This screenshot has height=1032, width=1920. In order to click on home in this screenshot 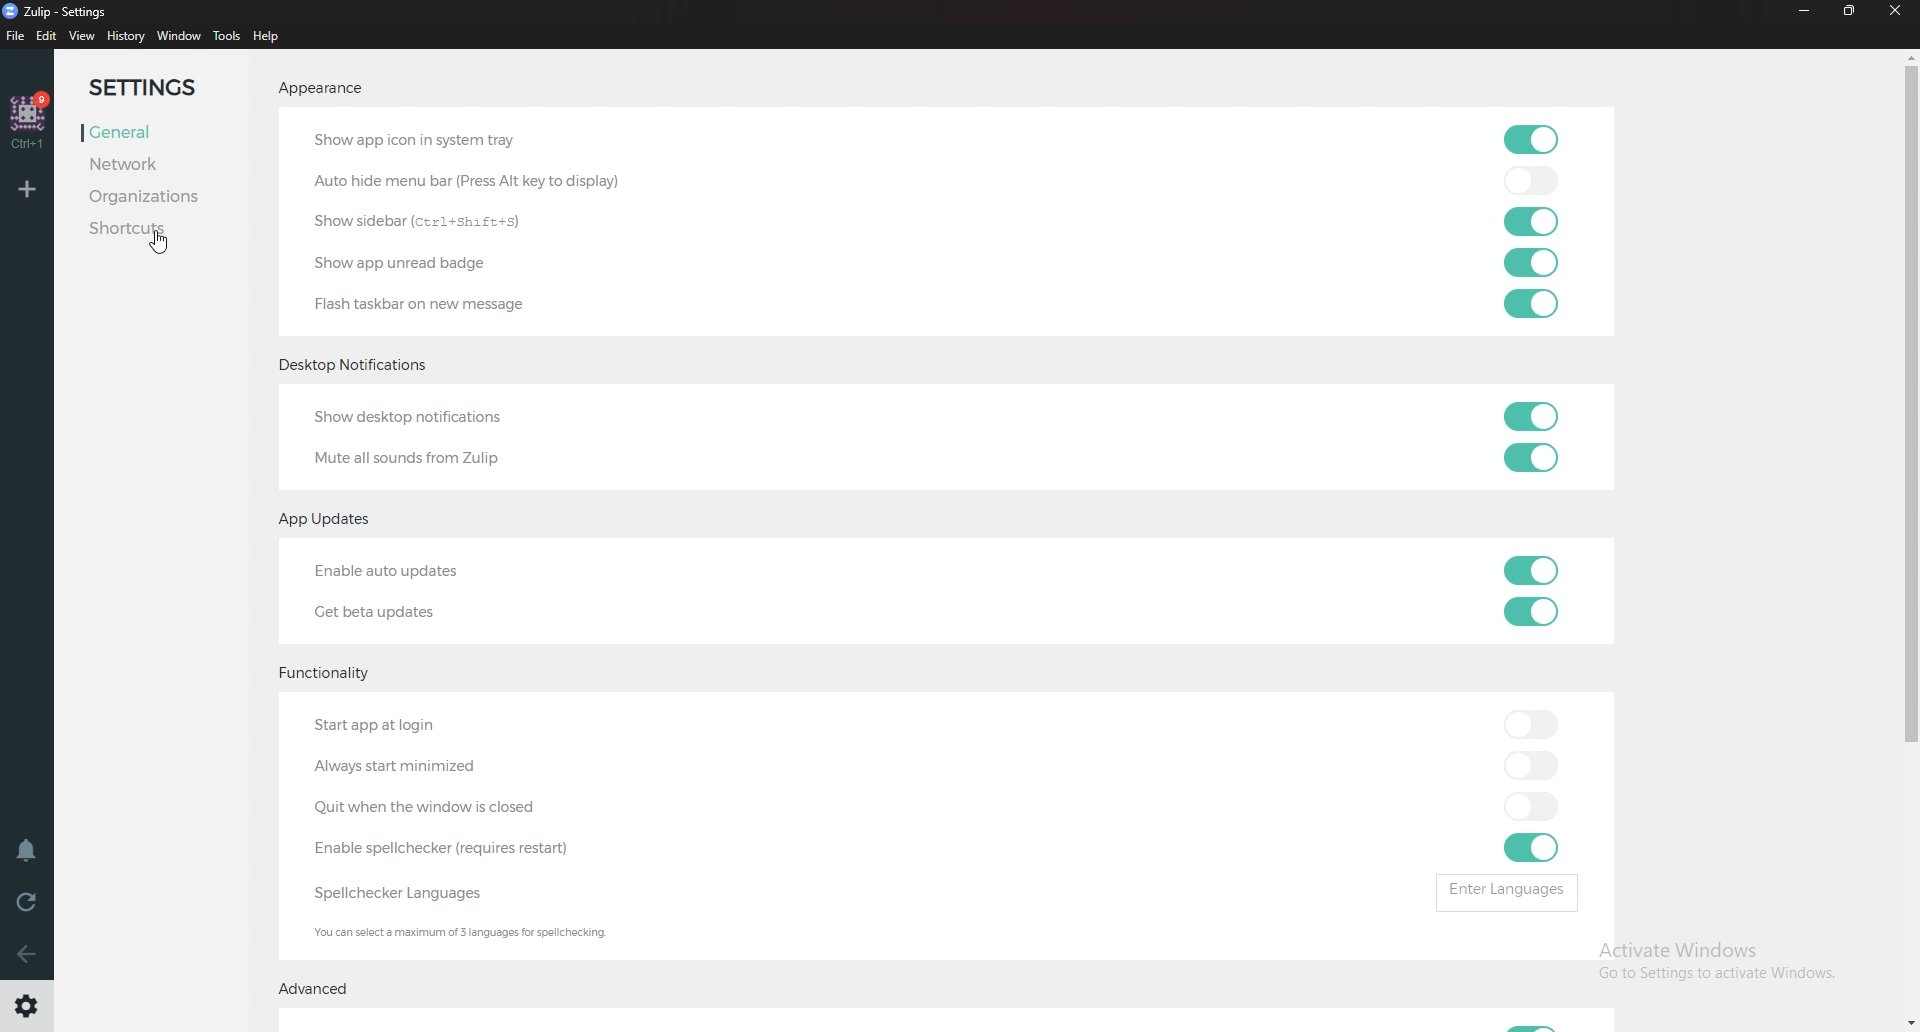, I will do `click(28, 120)`.